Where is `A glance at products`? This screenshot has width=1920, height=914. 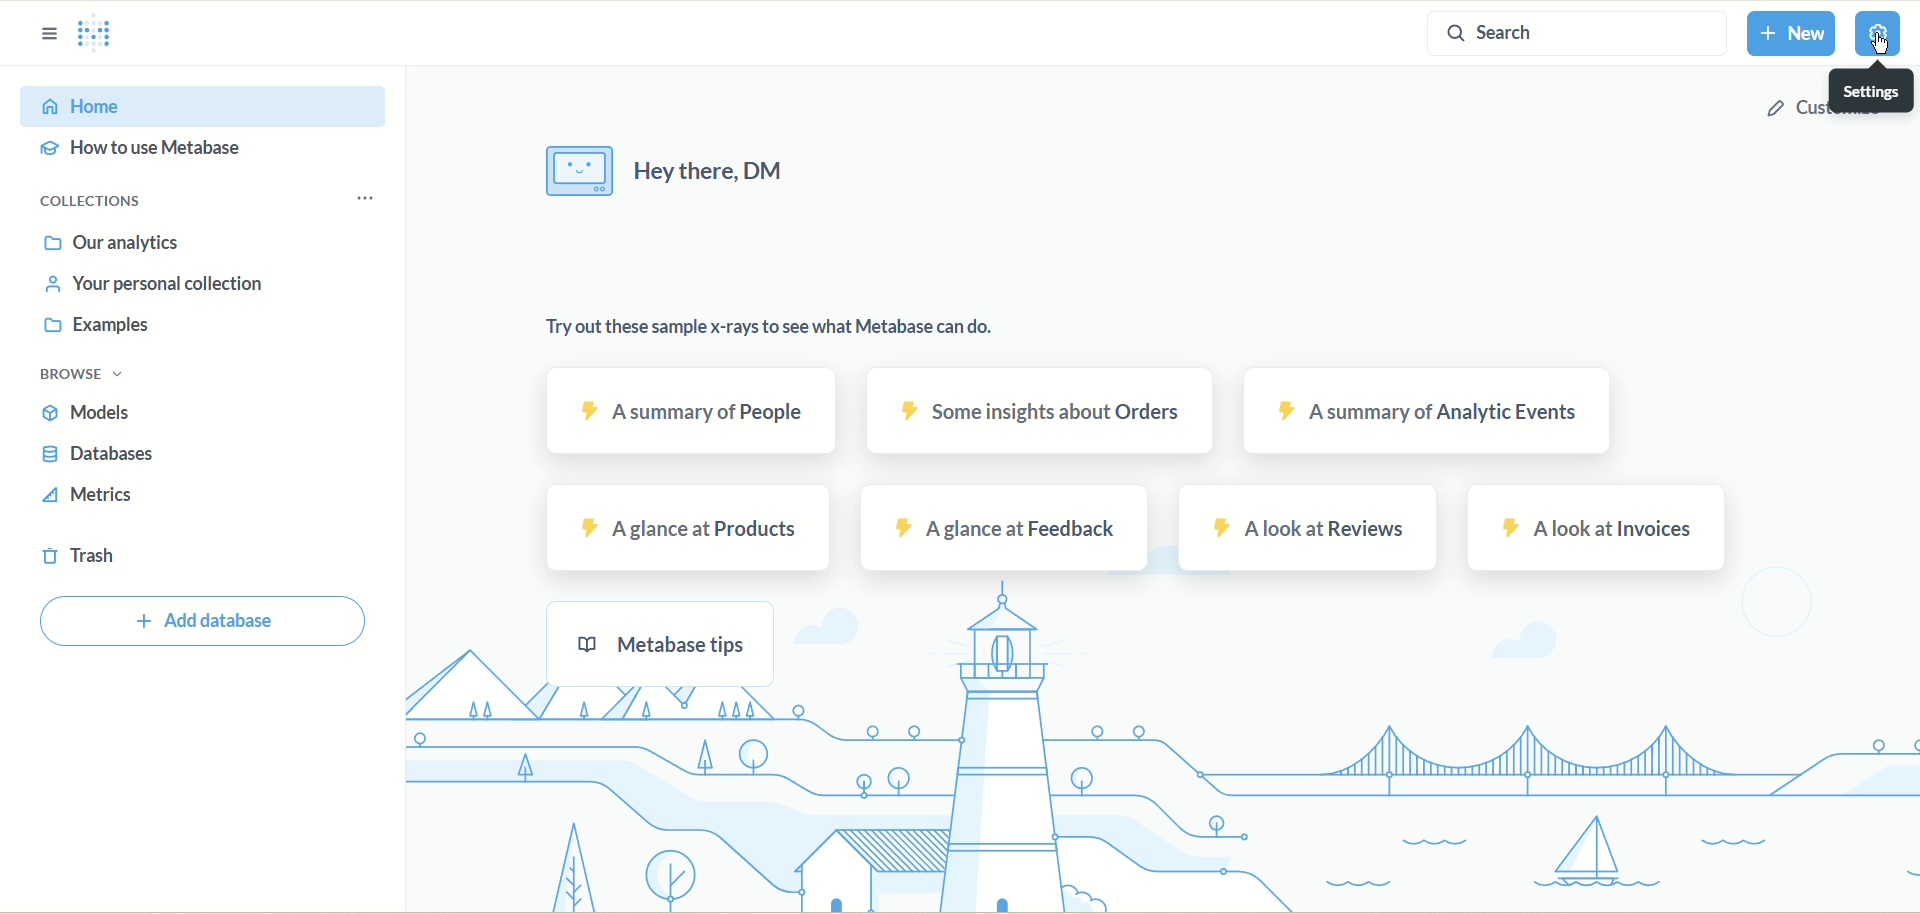 A glance at products is located at coordinates (687, 525).